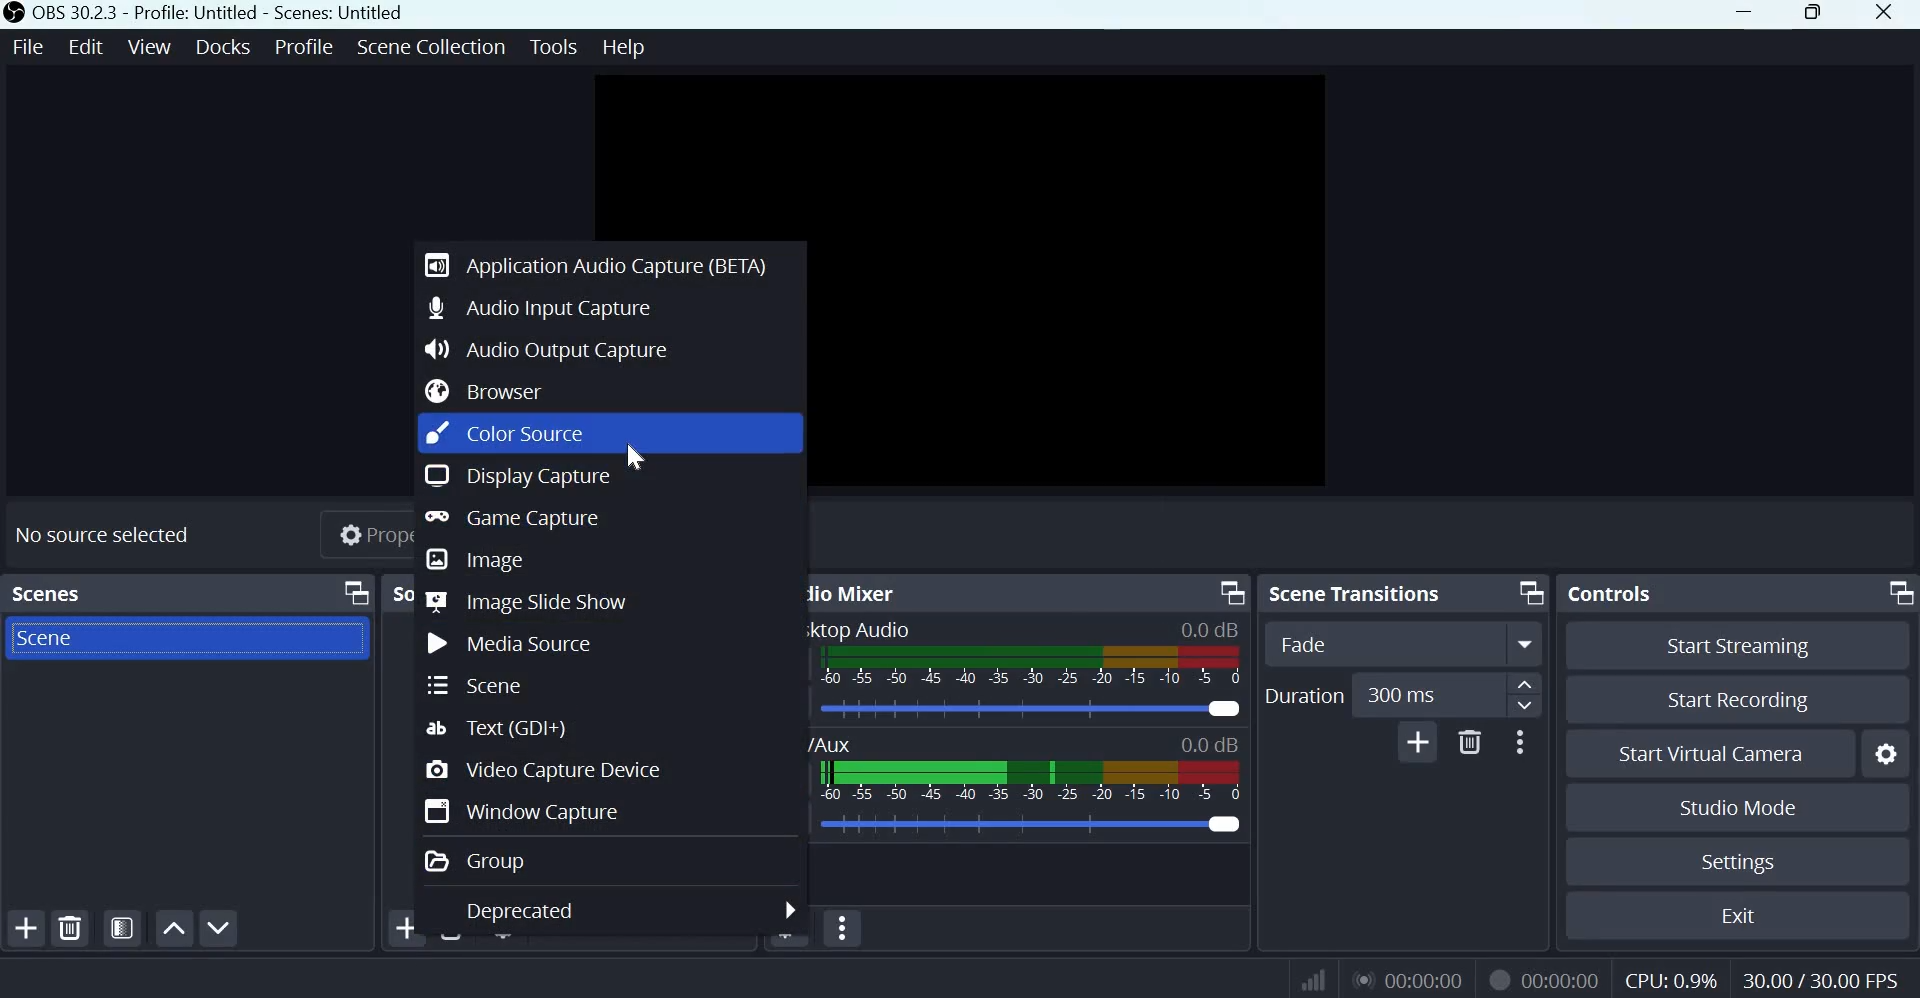  What do you see at coordinates (117, 533) in the screenshot?
I see `No source selected` at bounding box center [117, 533].